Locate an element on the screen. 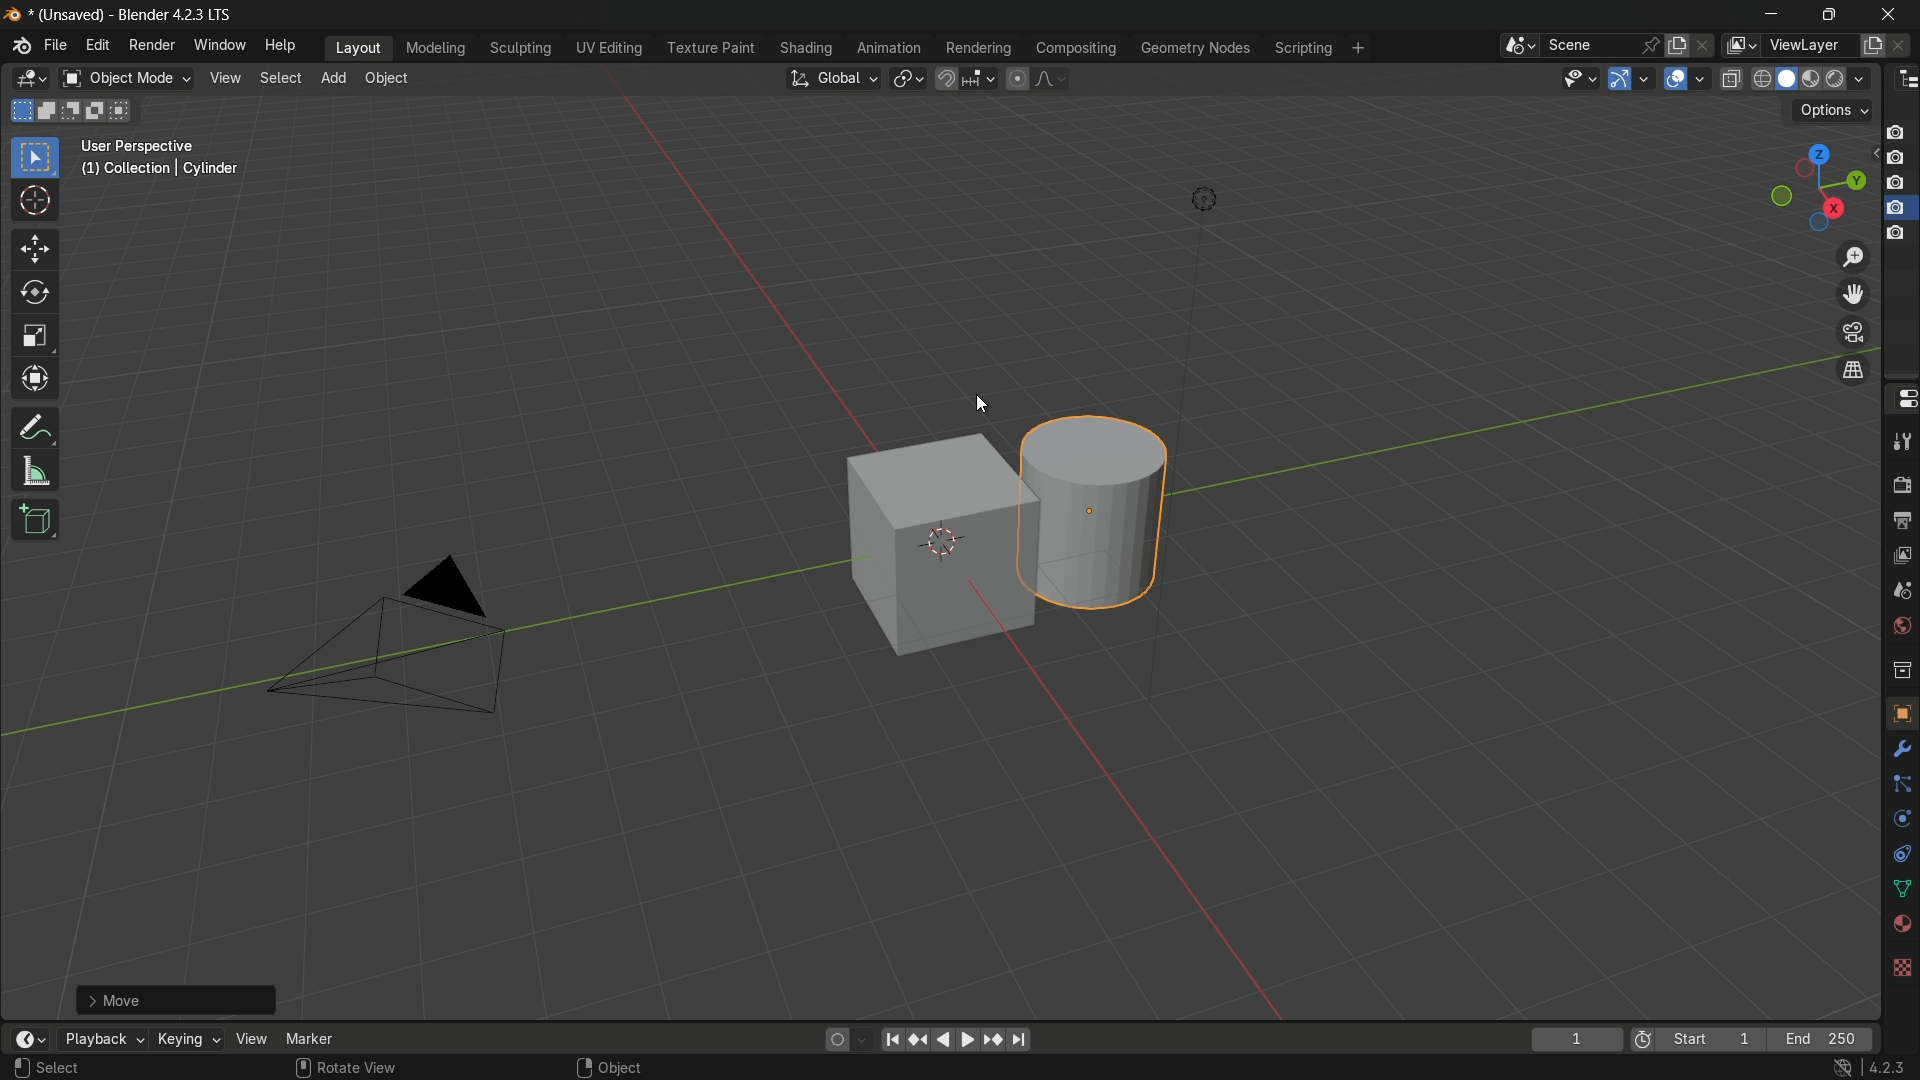 The width and height of the screenshot is (1920, 1080). jump to keyframe is located at coordinates (989, 1039).